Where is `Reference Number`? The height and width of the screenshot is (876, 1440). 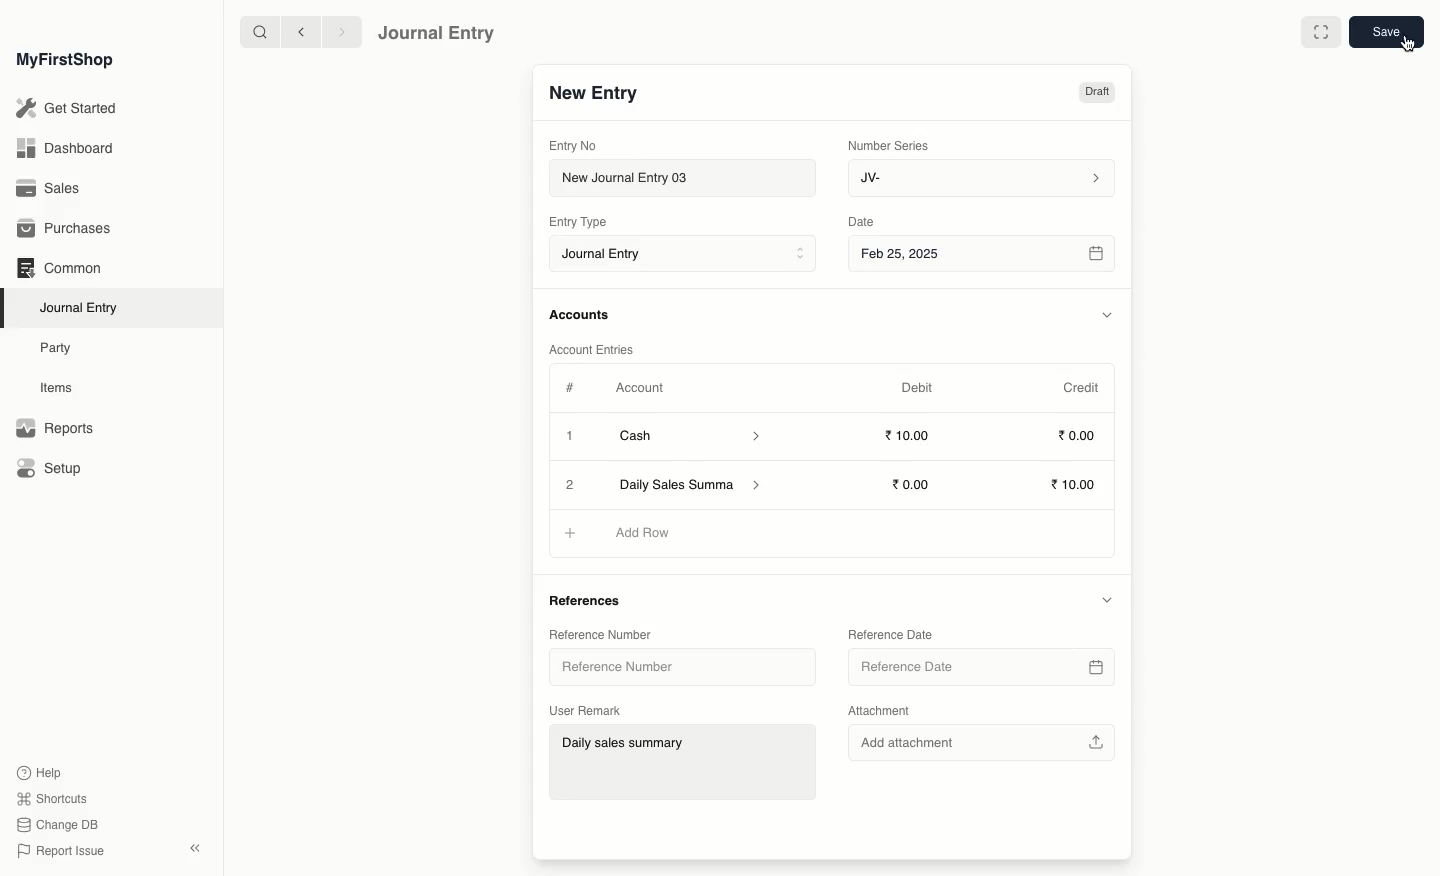 Reference Number is located at coordinates (598, 633).